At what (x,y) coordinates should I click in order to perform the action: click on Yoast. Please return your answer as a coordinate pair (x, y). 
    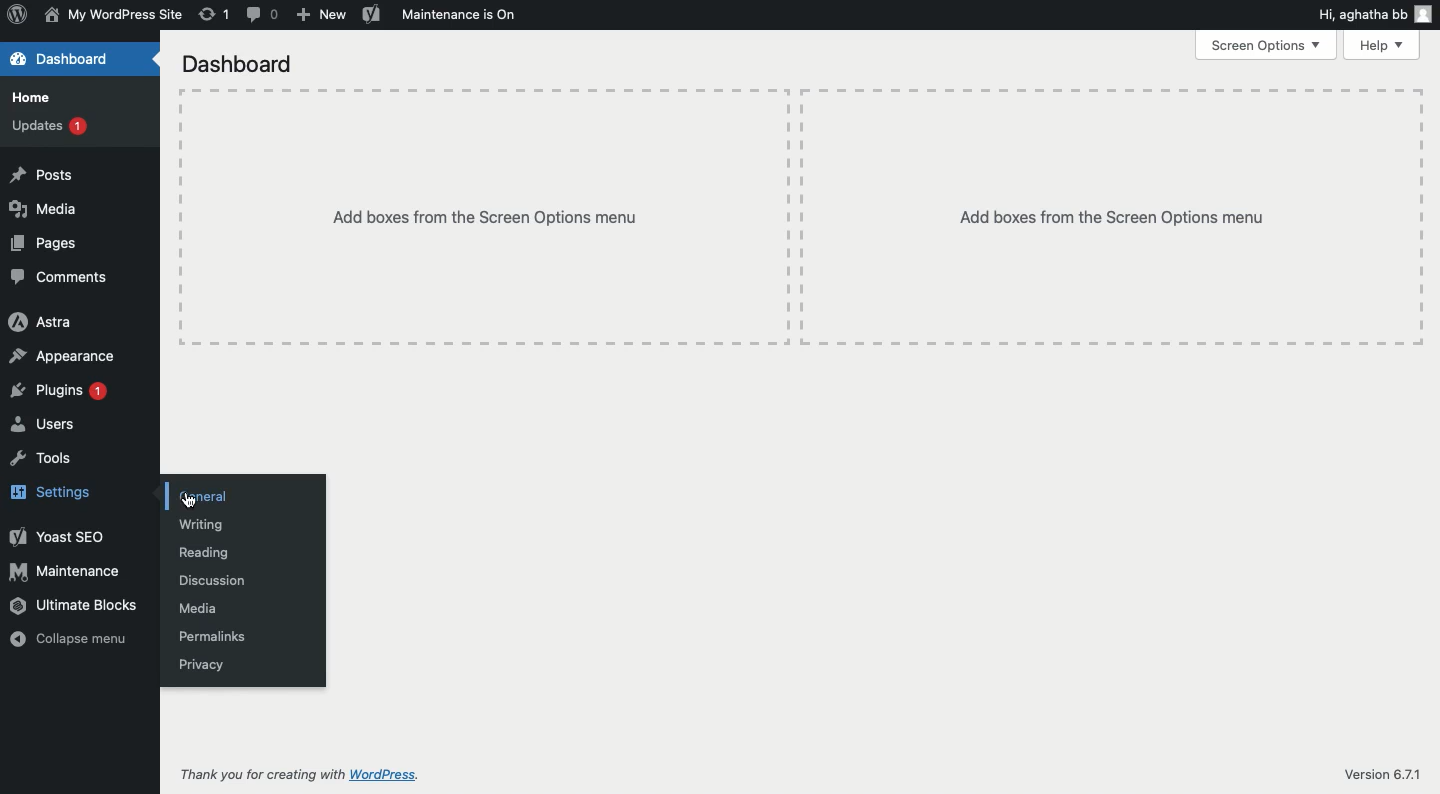
    Looking at the image, I should click on (57, 538).